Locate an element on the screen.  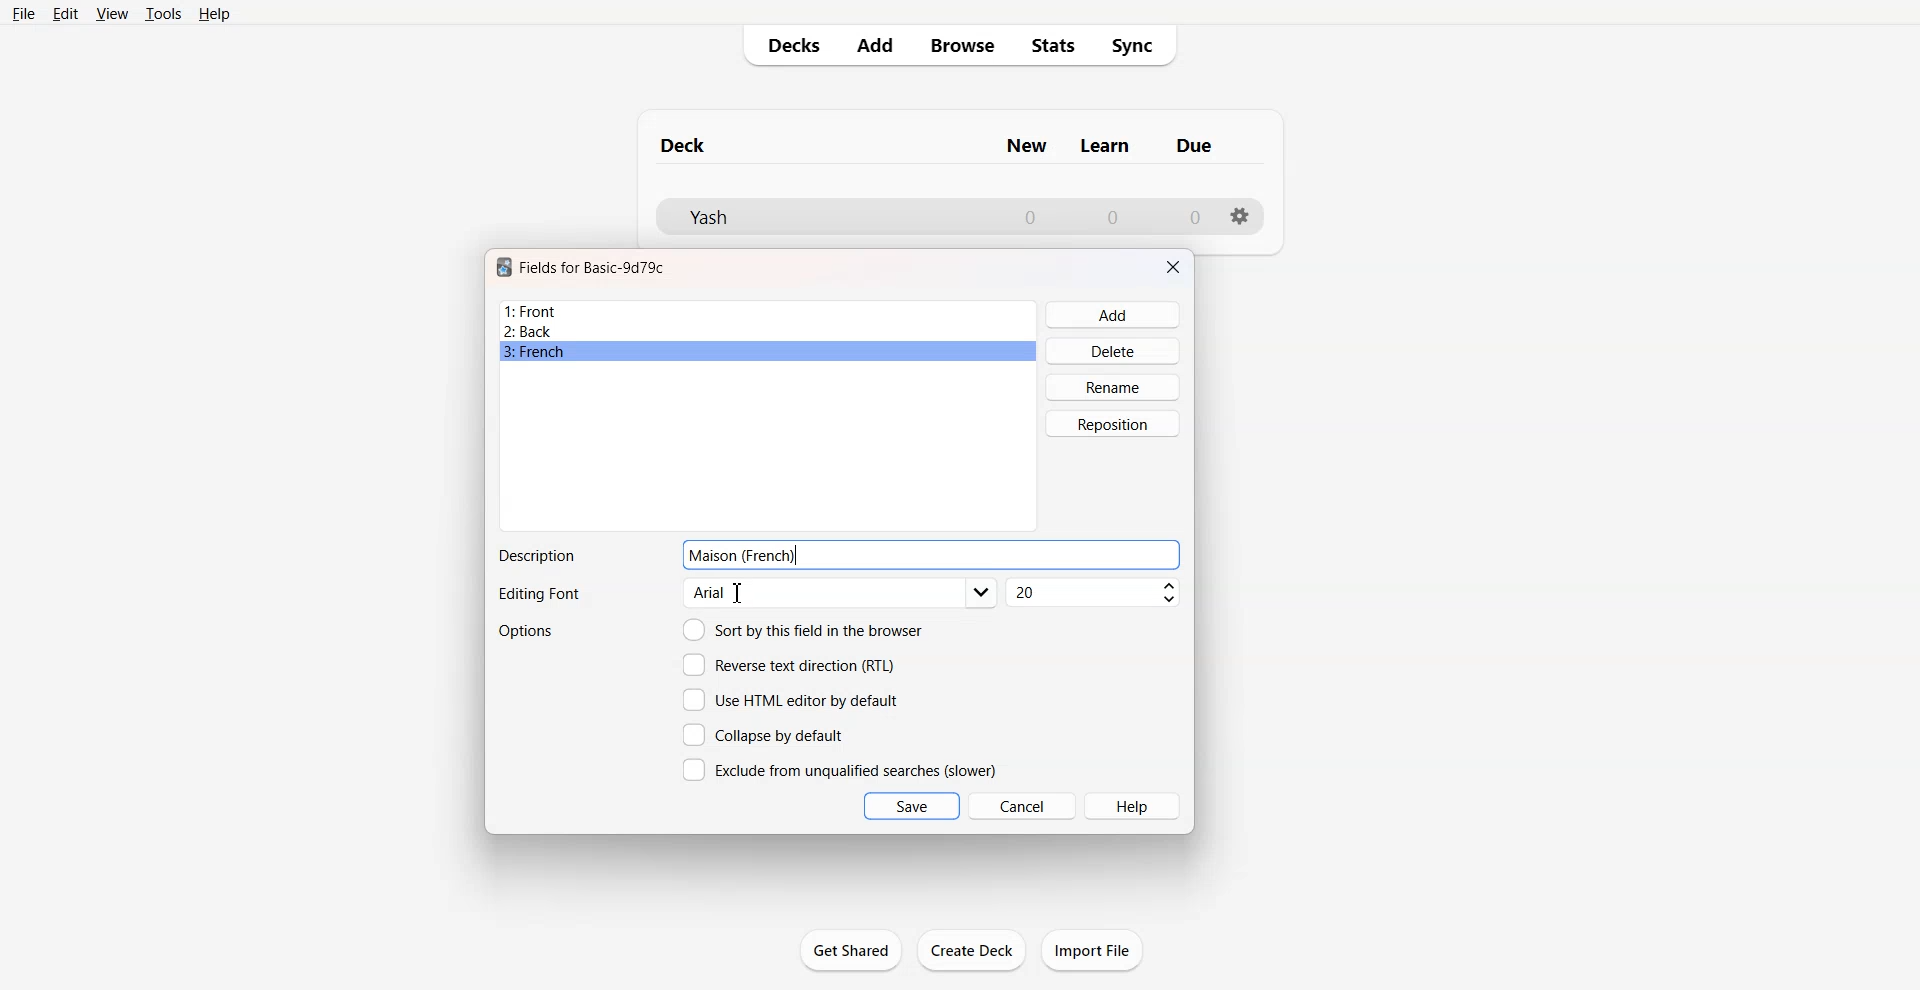
View is located at coordinates (113, 13).